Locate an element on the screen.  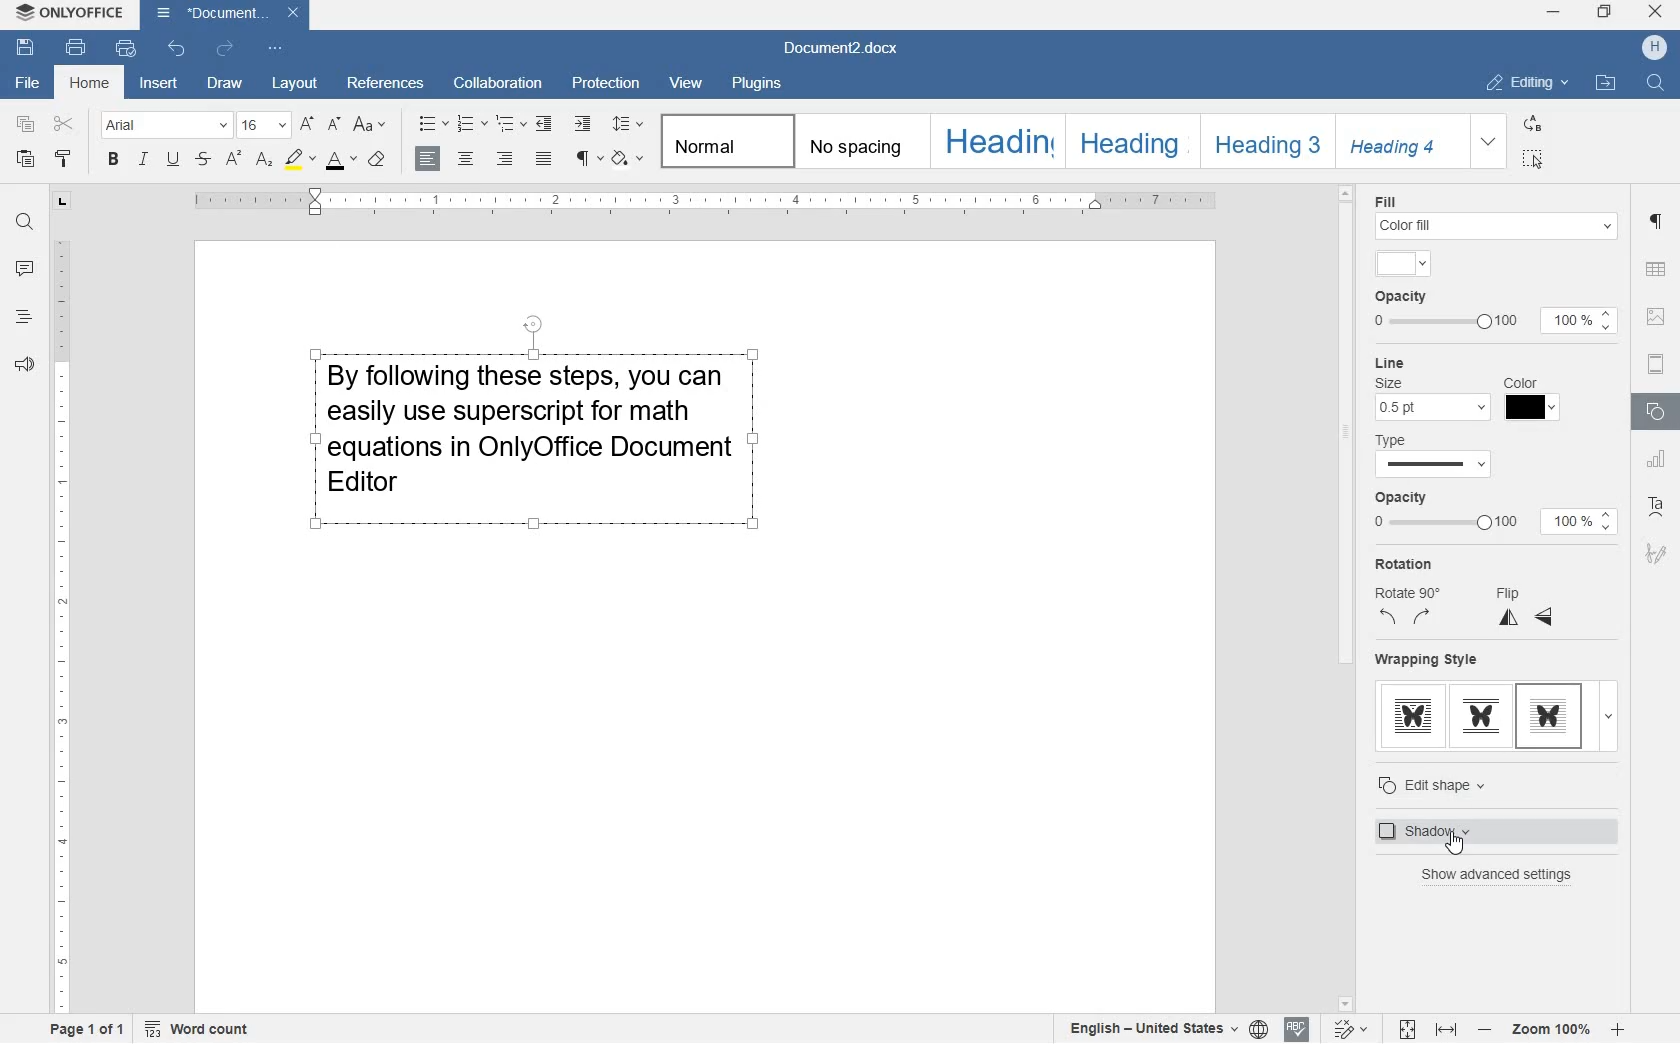
decrement font size is located at coordinates (331, 126).